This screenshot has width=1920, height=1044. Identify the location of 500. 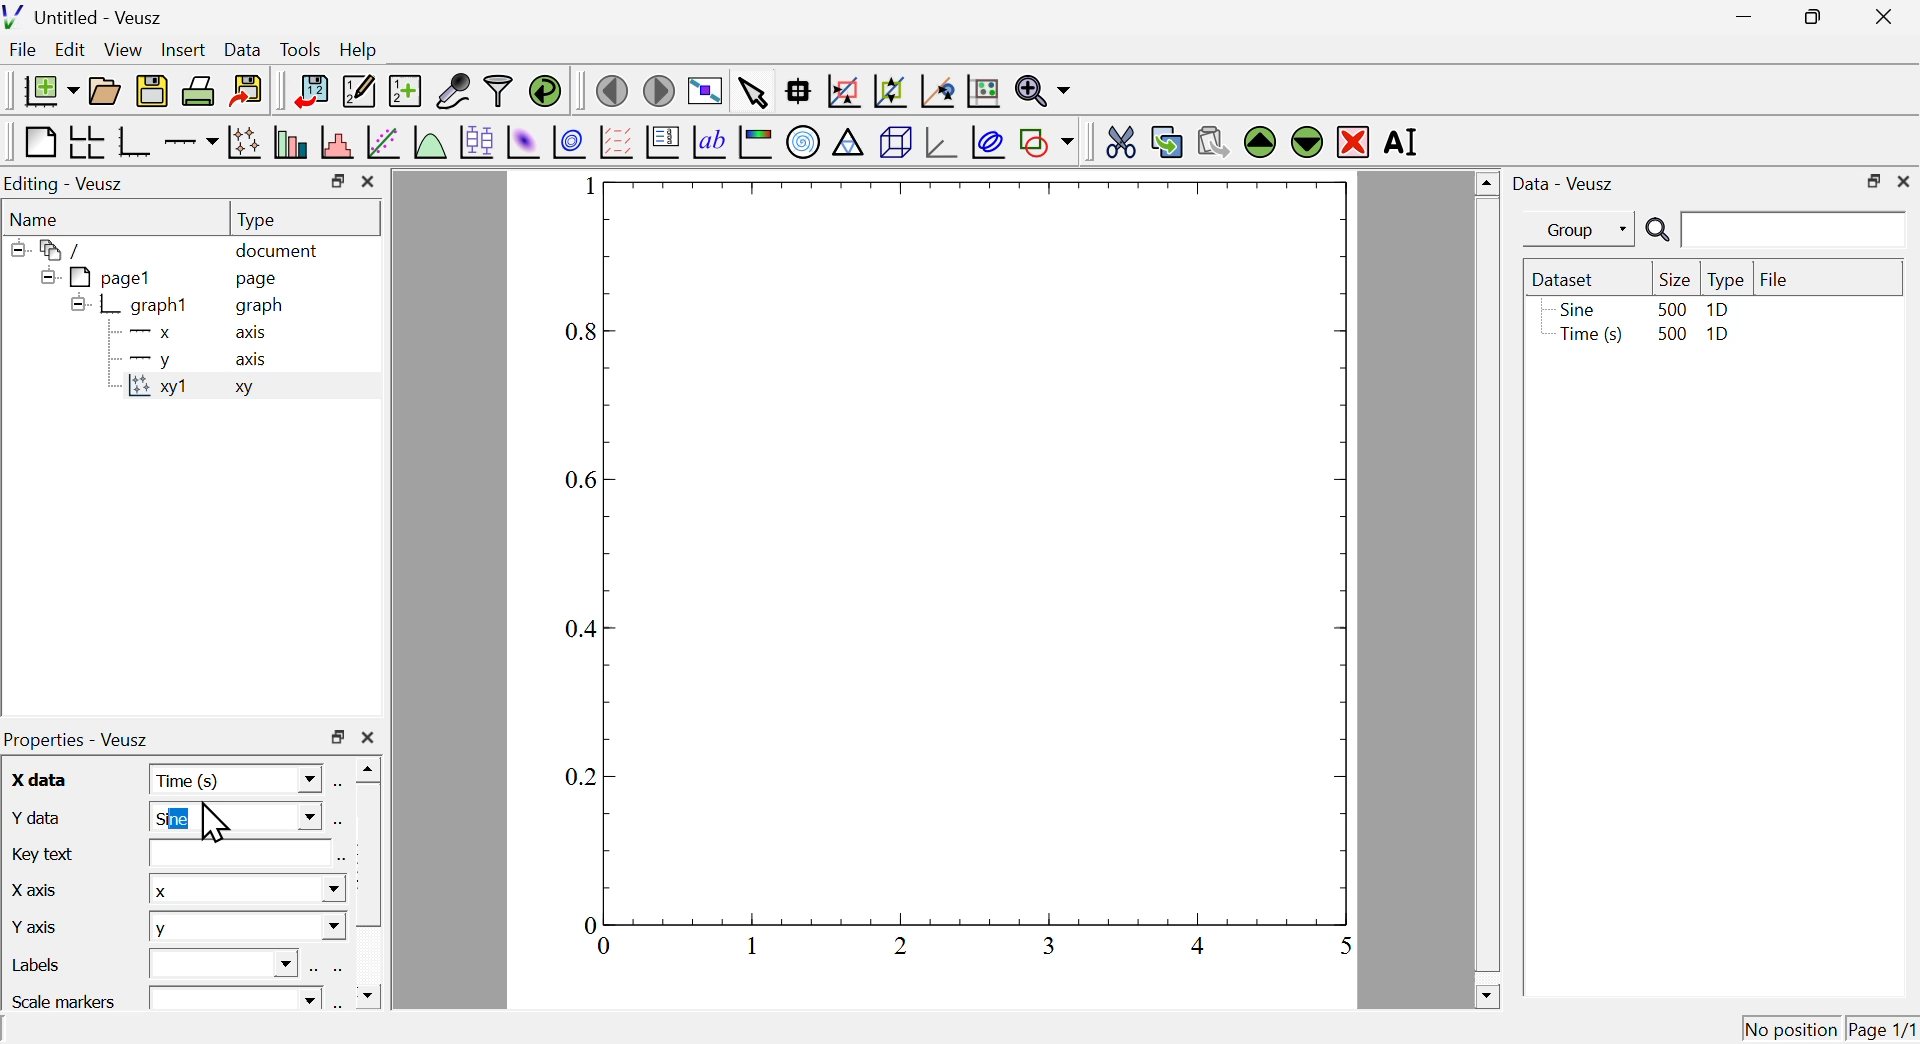
(1671, 308).